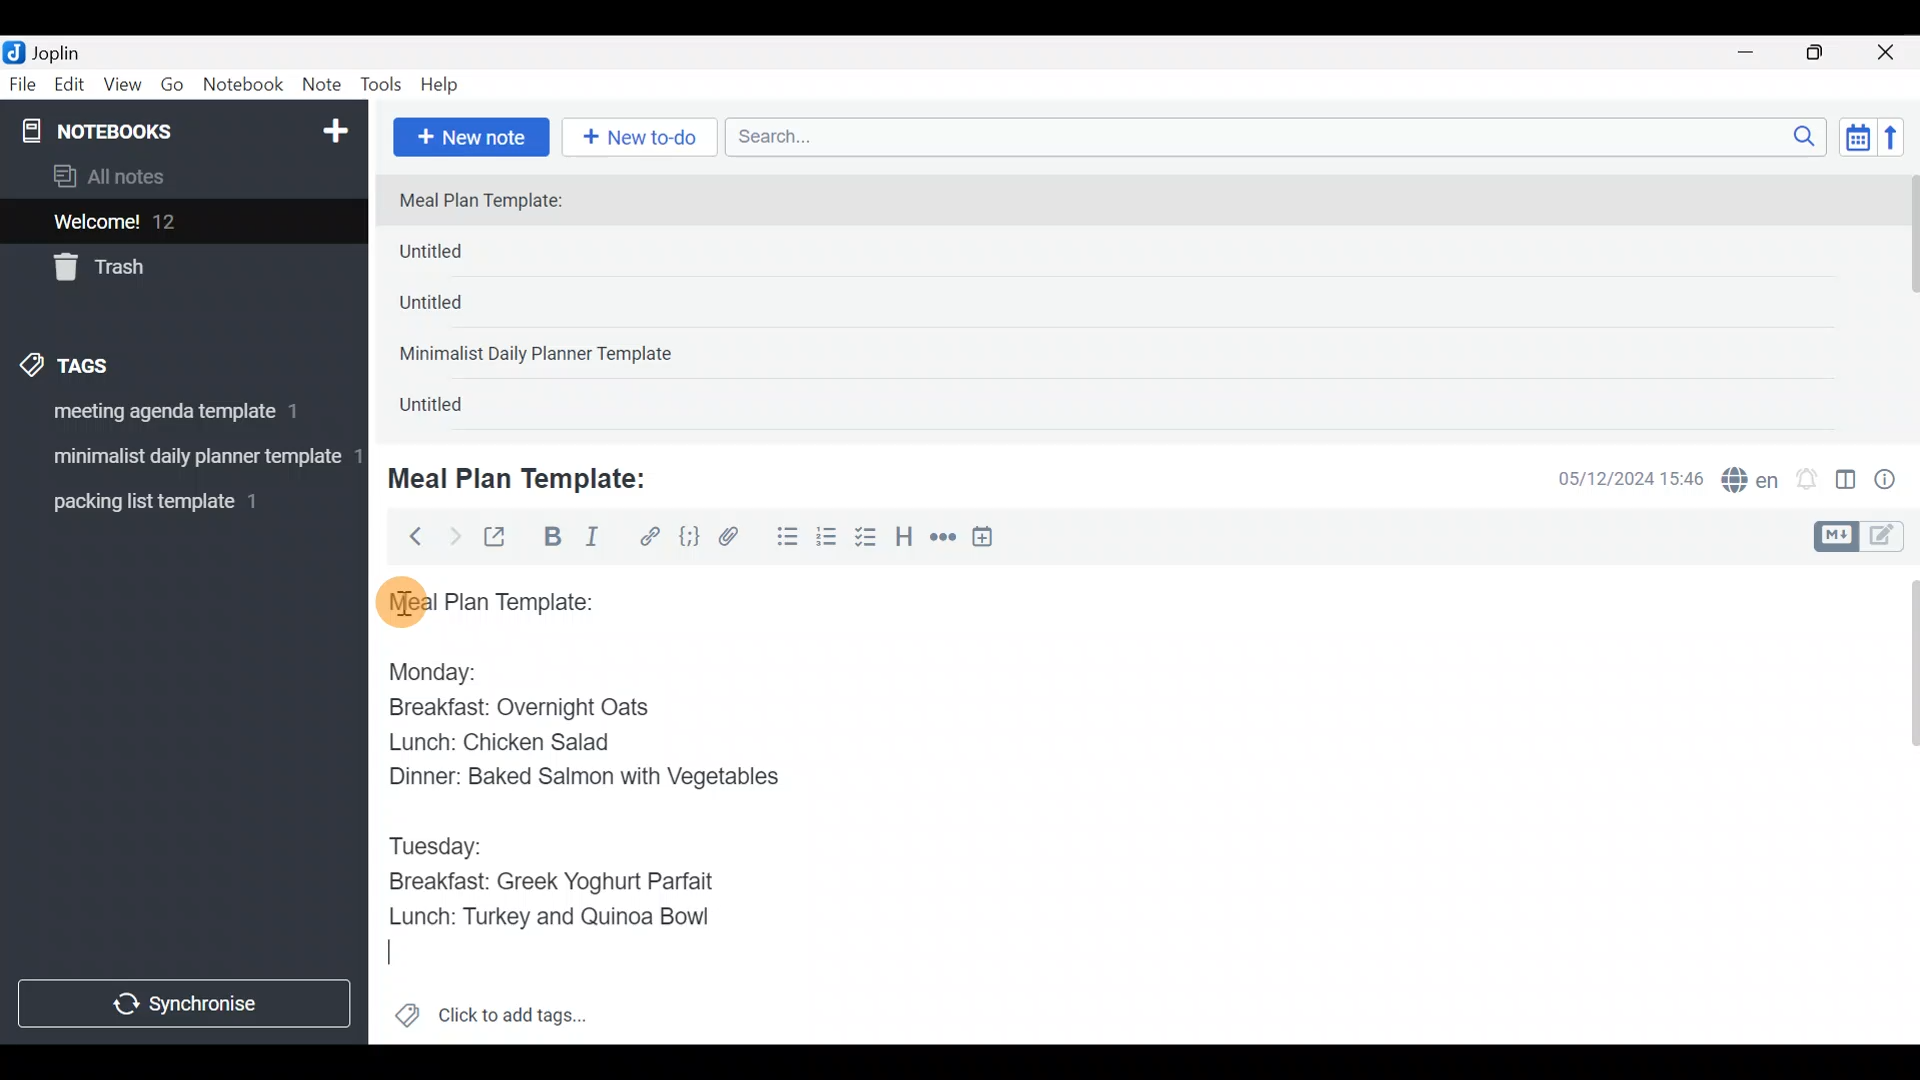 This screenshot has width=1920, height=1080. Describe the element at coordinates (400, 601) in the screenshot. I see `cursor` at that location.